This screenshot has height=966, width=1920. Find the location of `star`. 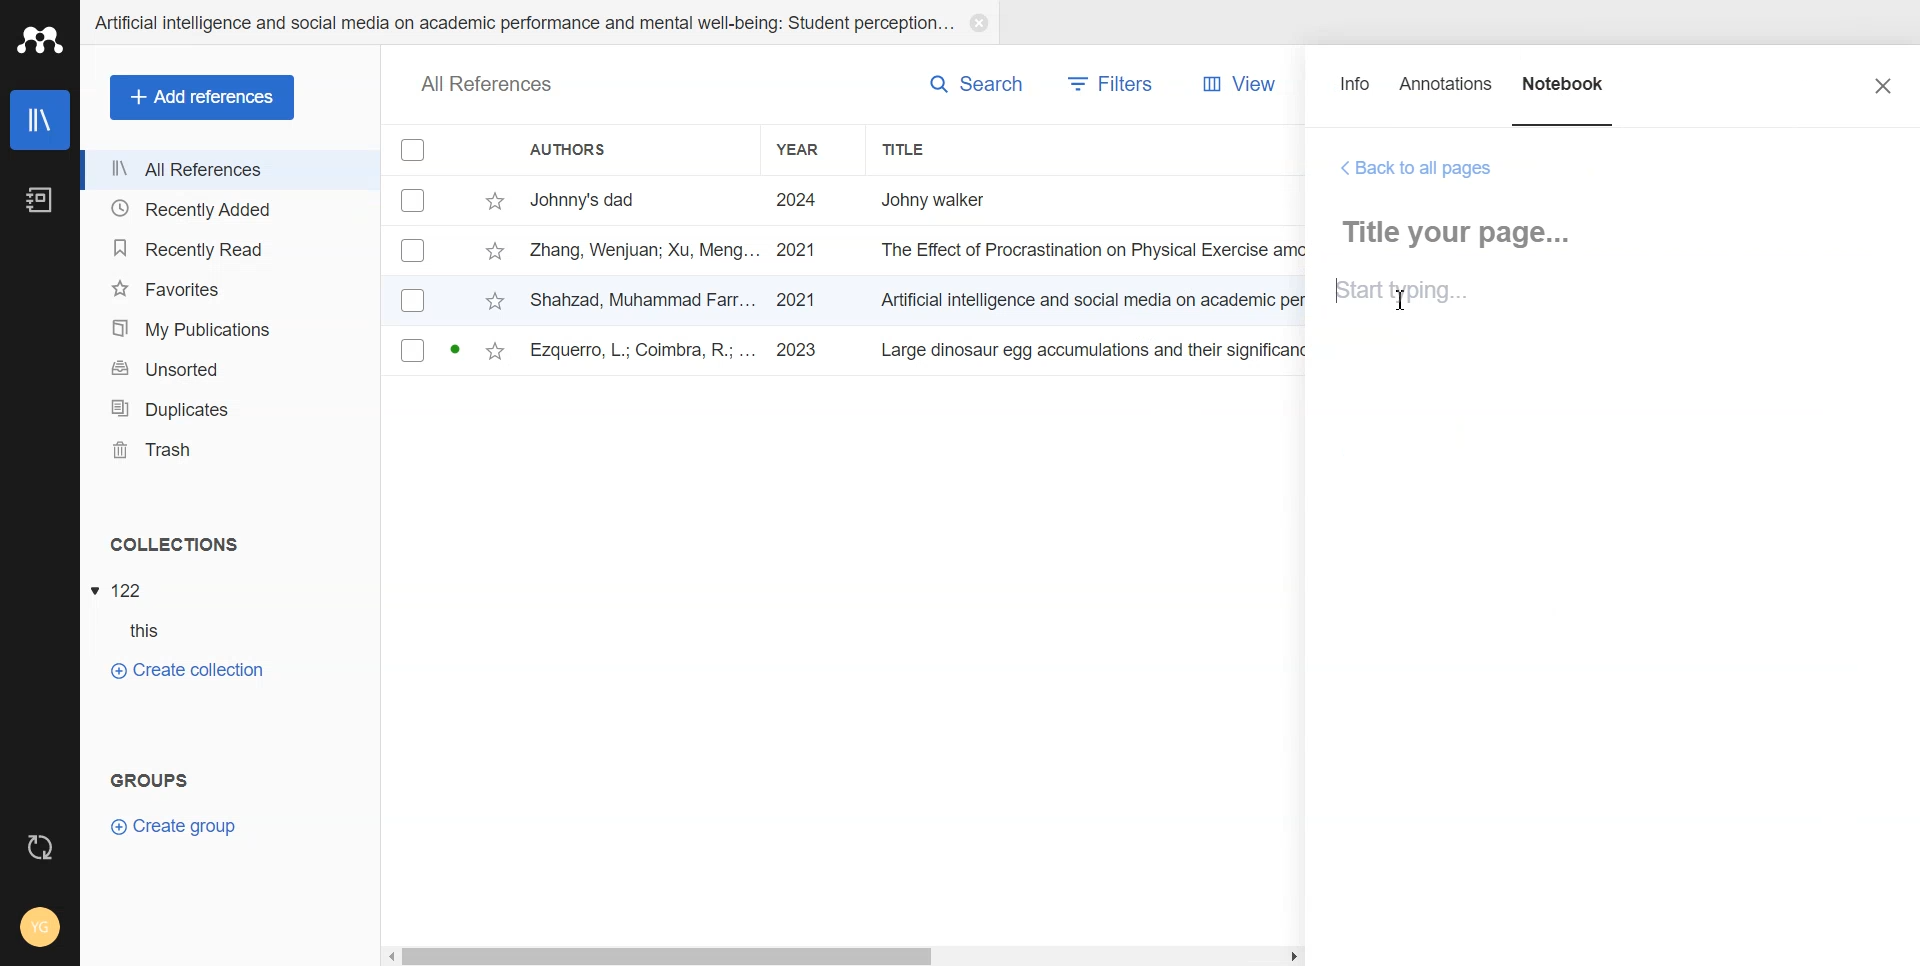

star is located at coordinates (495, 353).